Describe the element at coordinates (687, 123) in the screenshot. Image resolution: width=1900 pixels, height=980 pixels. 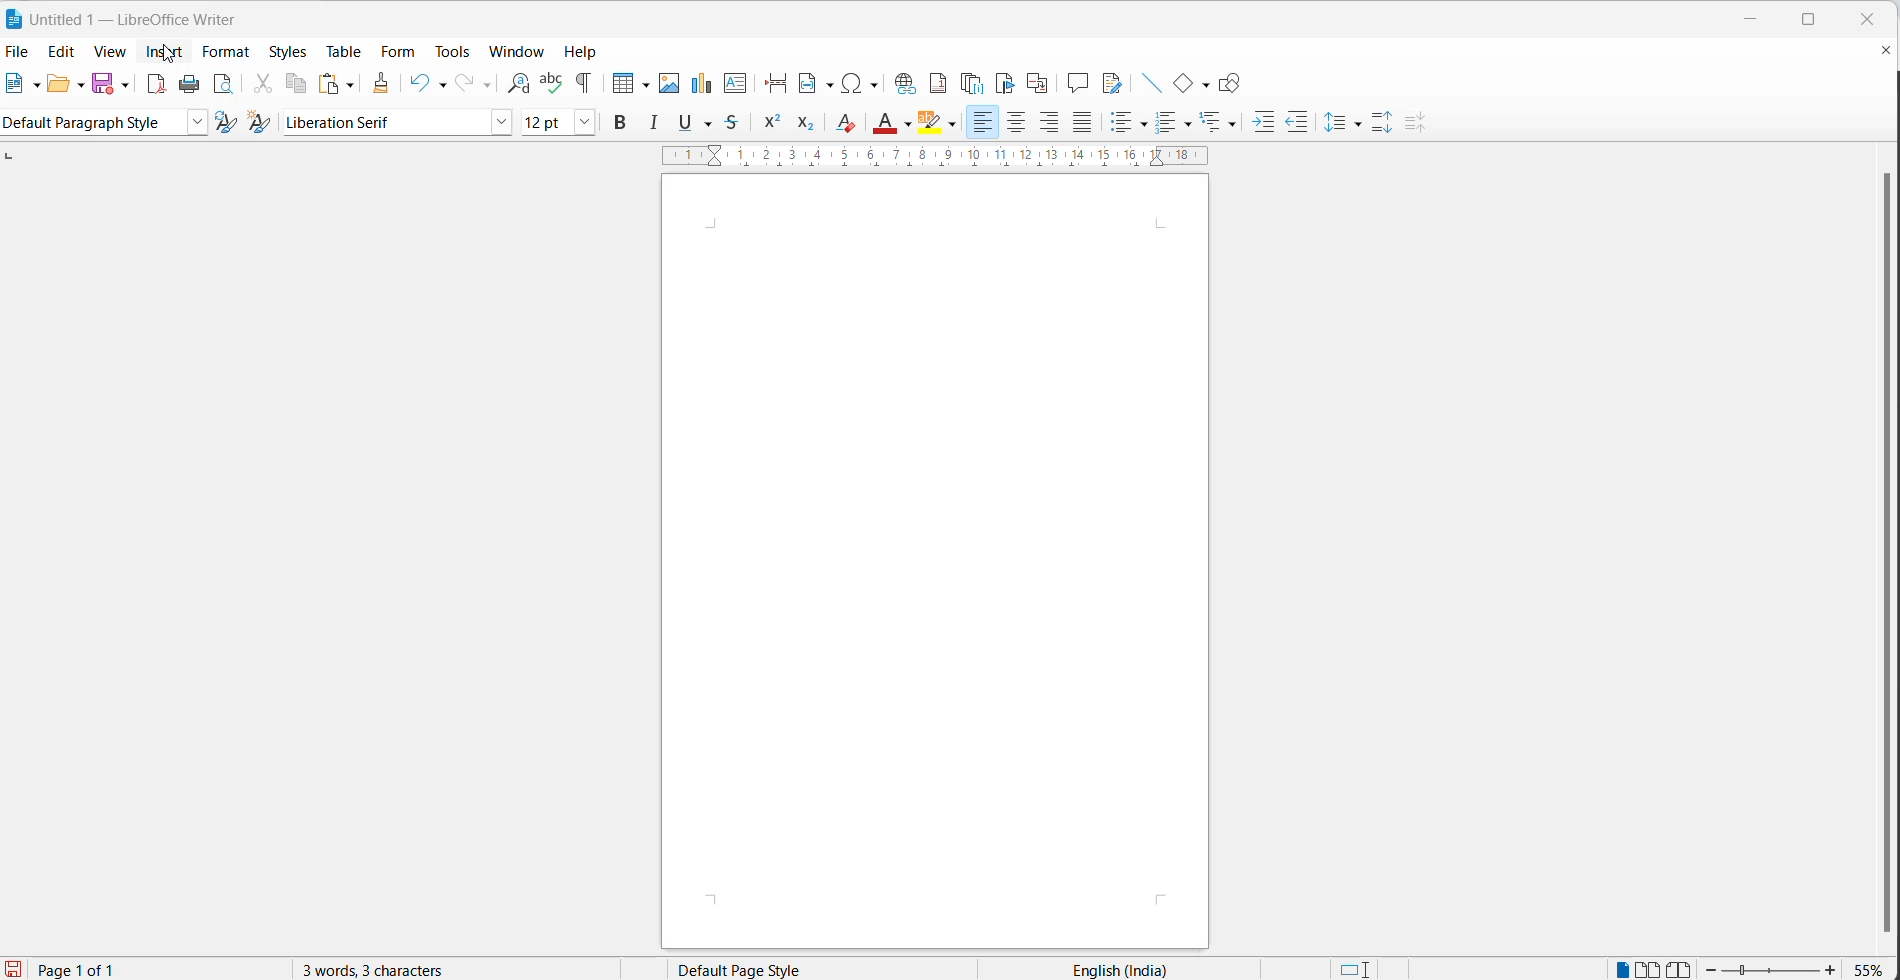
I see `underline` at that location.